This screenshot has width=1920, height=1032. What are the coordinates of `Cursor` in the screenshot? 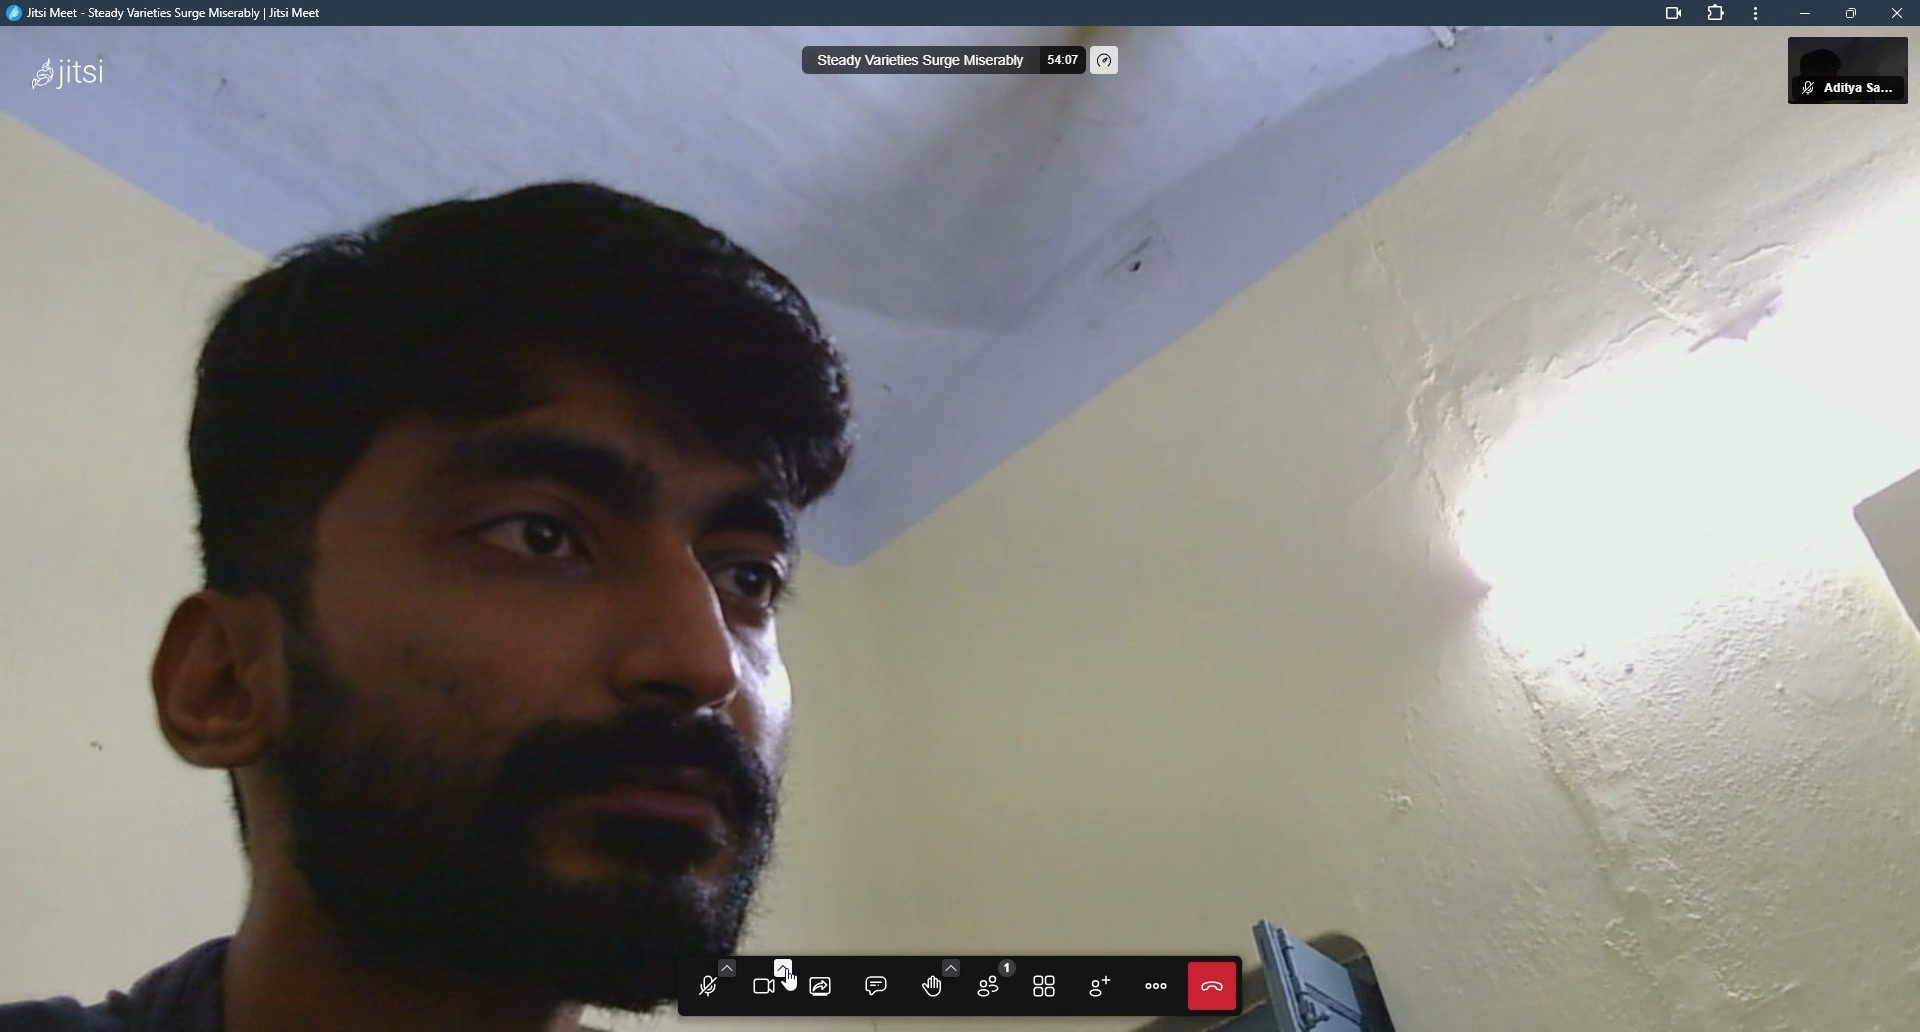 It's located at (786, 980).